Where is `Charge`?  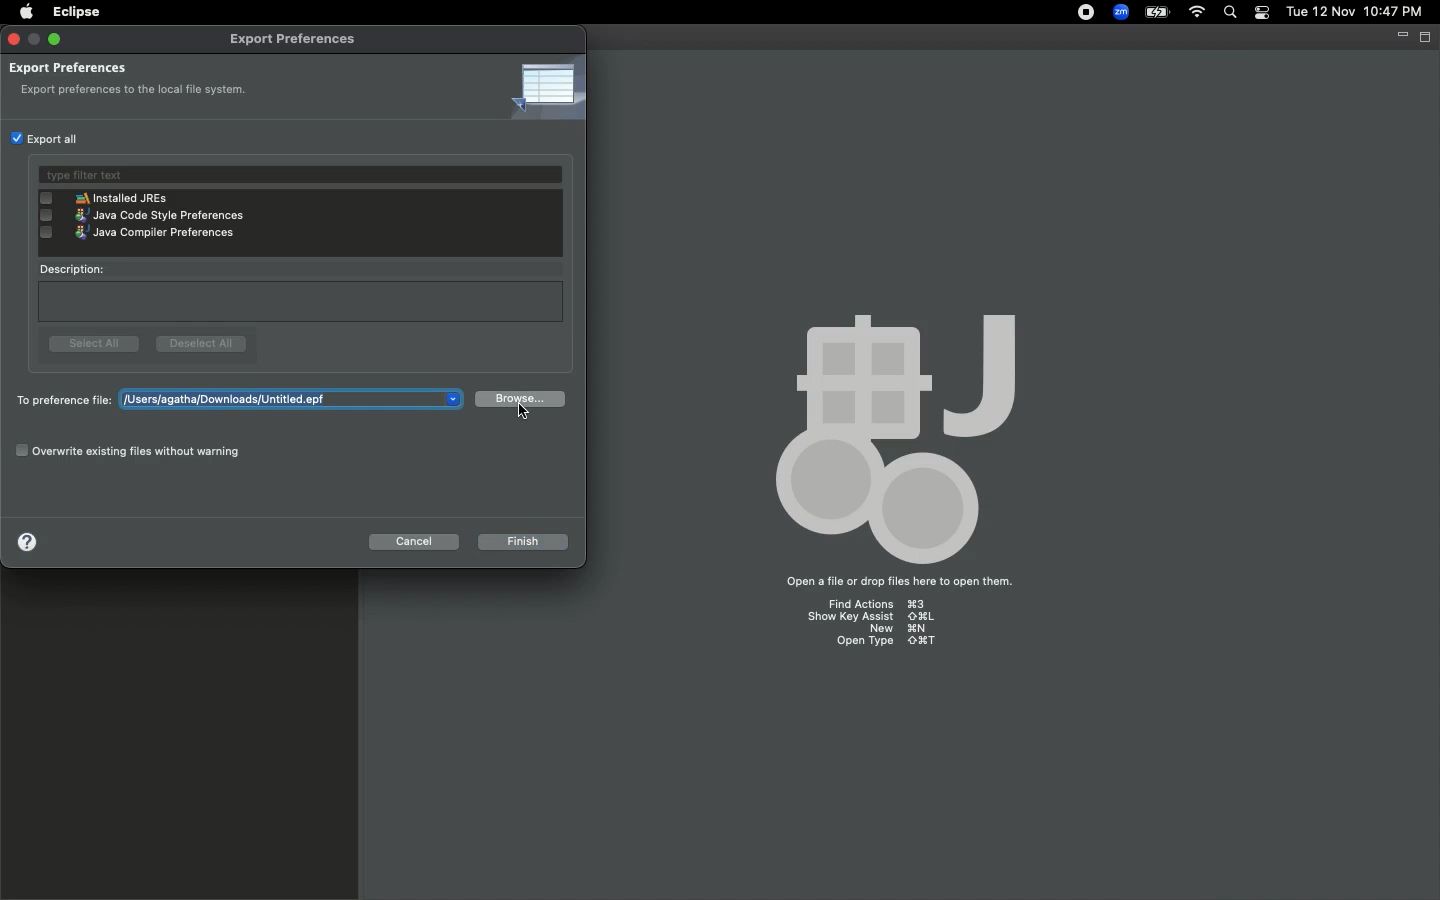 Charge is located at coordinates (1160, 11).